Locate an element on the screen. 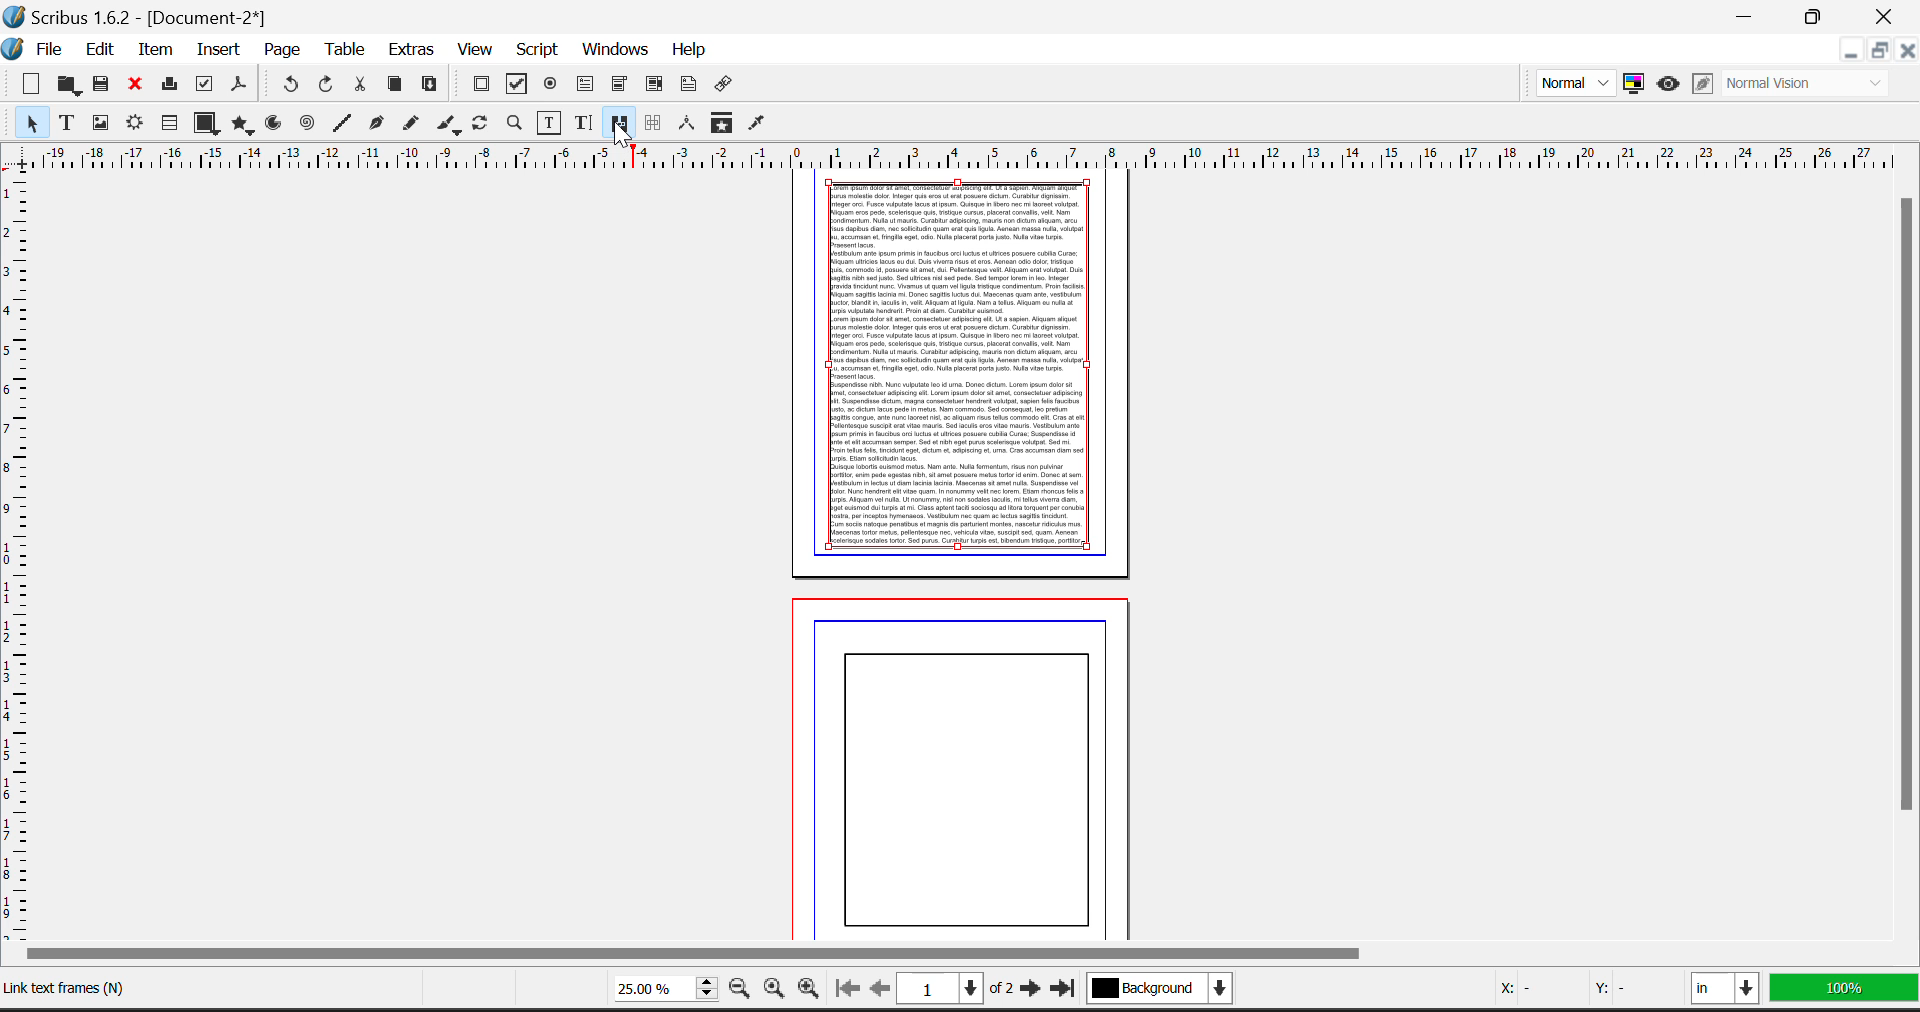 This screenshot has width=1920, height=1012. Eyedropper is located at coordinates (760, 124).